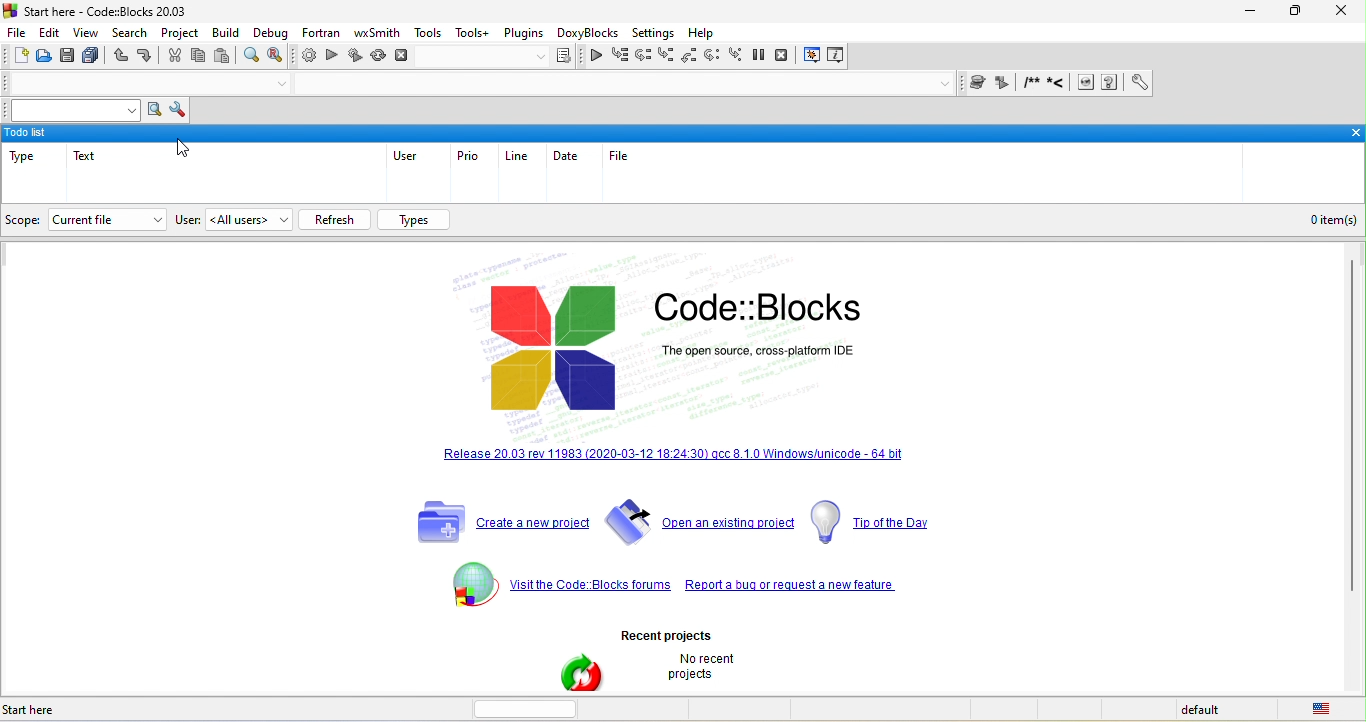 The width and height of the screenshot is (1366, 722). What do you see at coordinates (90, 219) in the screenshot?
I see `current files ` at bounding box center [90, 219].